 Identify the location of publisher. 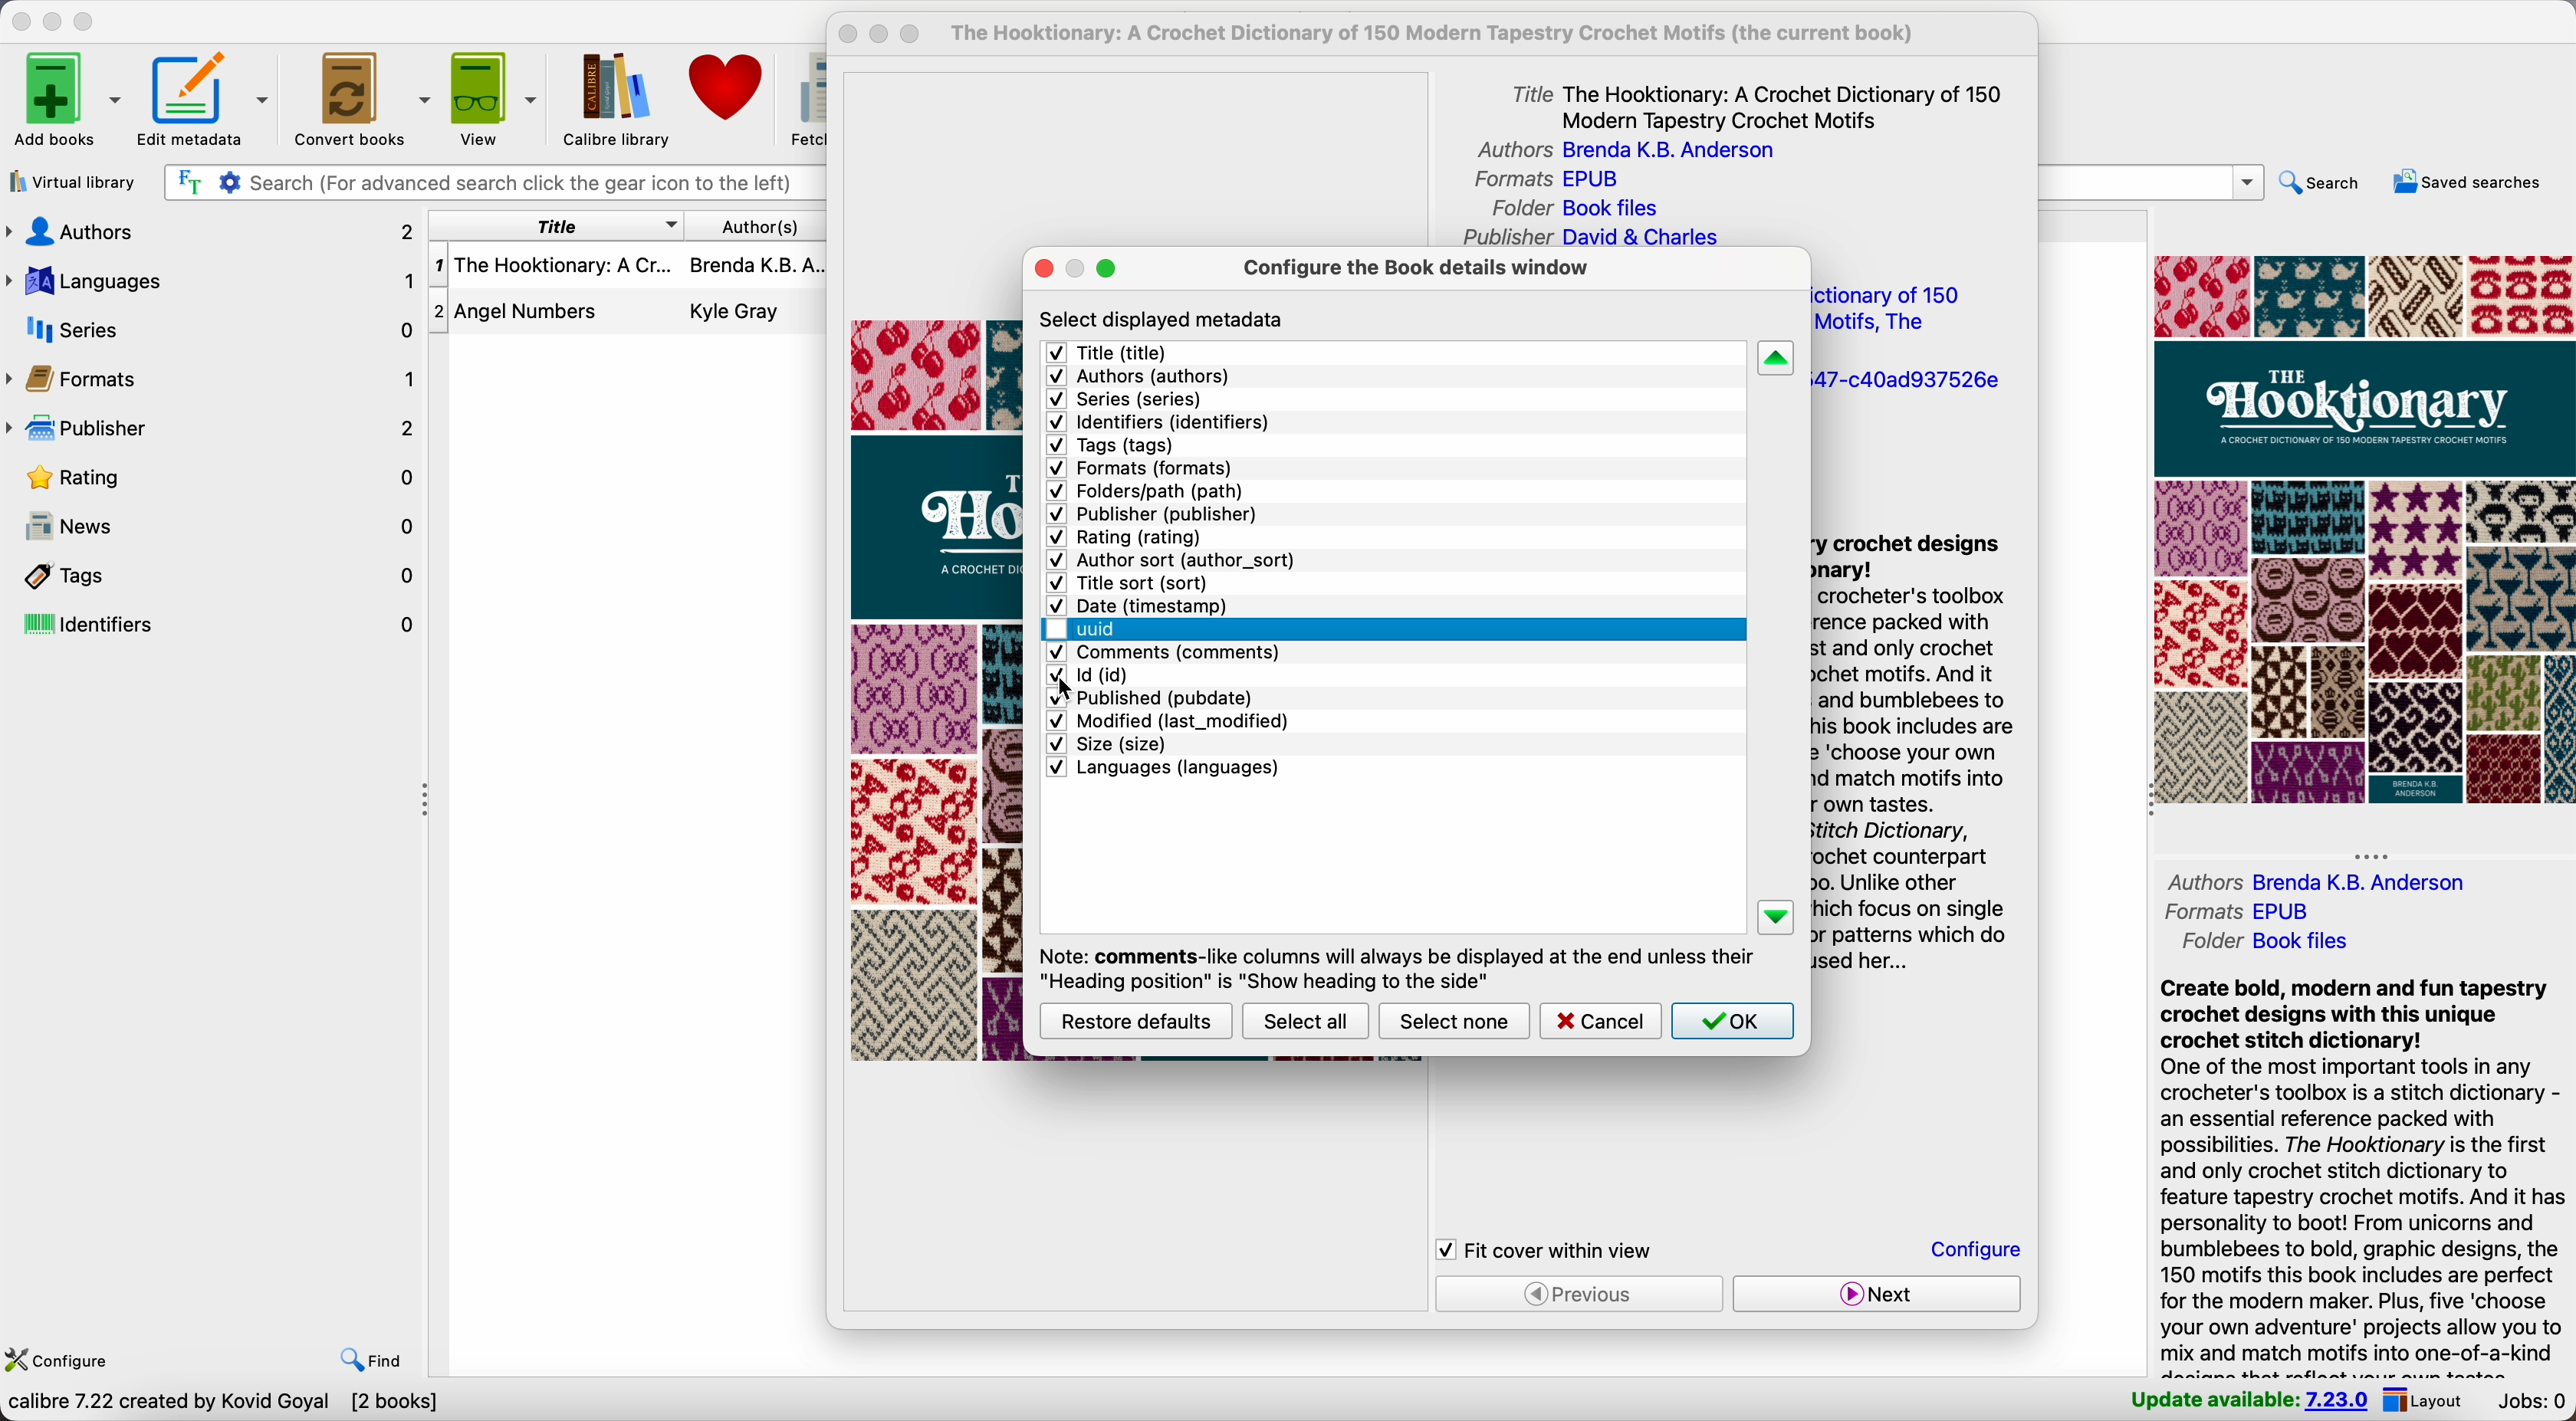
(1589, 238).